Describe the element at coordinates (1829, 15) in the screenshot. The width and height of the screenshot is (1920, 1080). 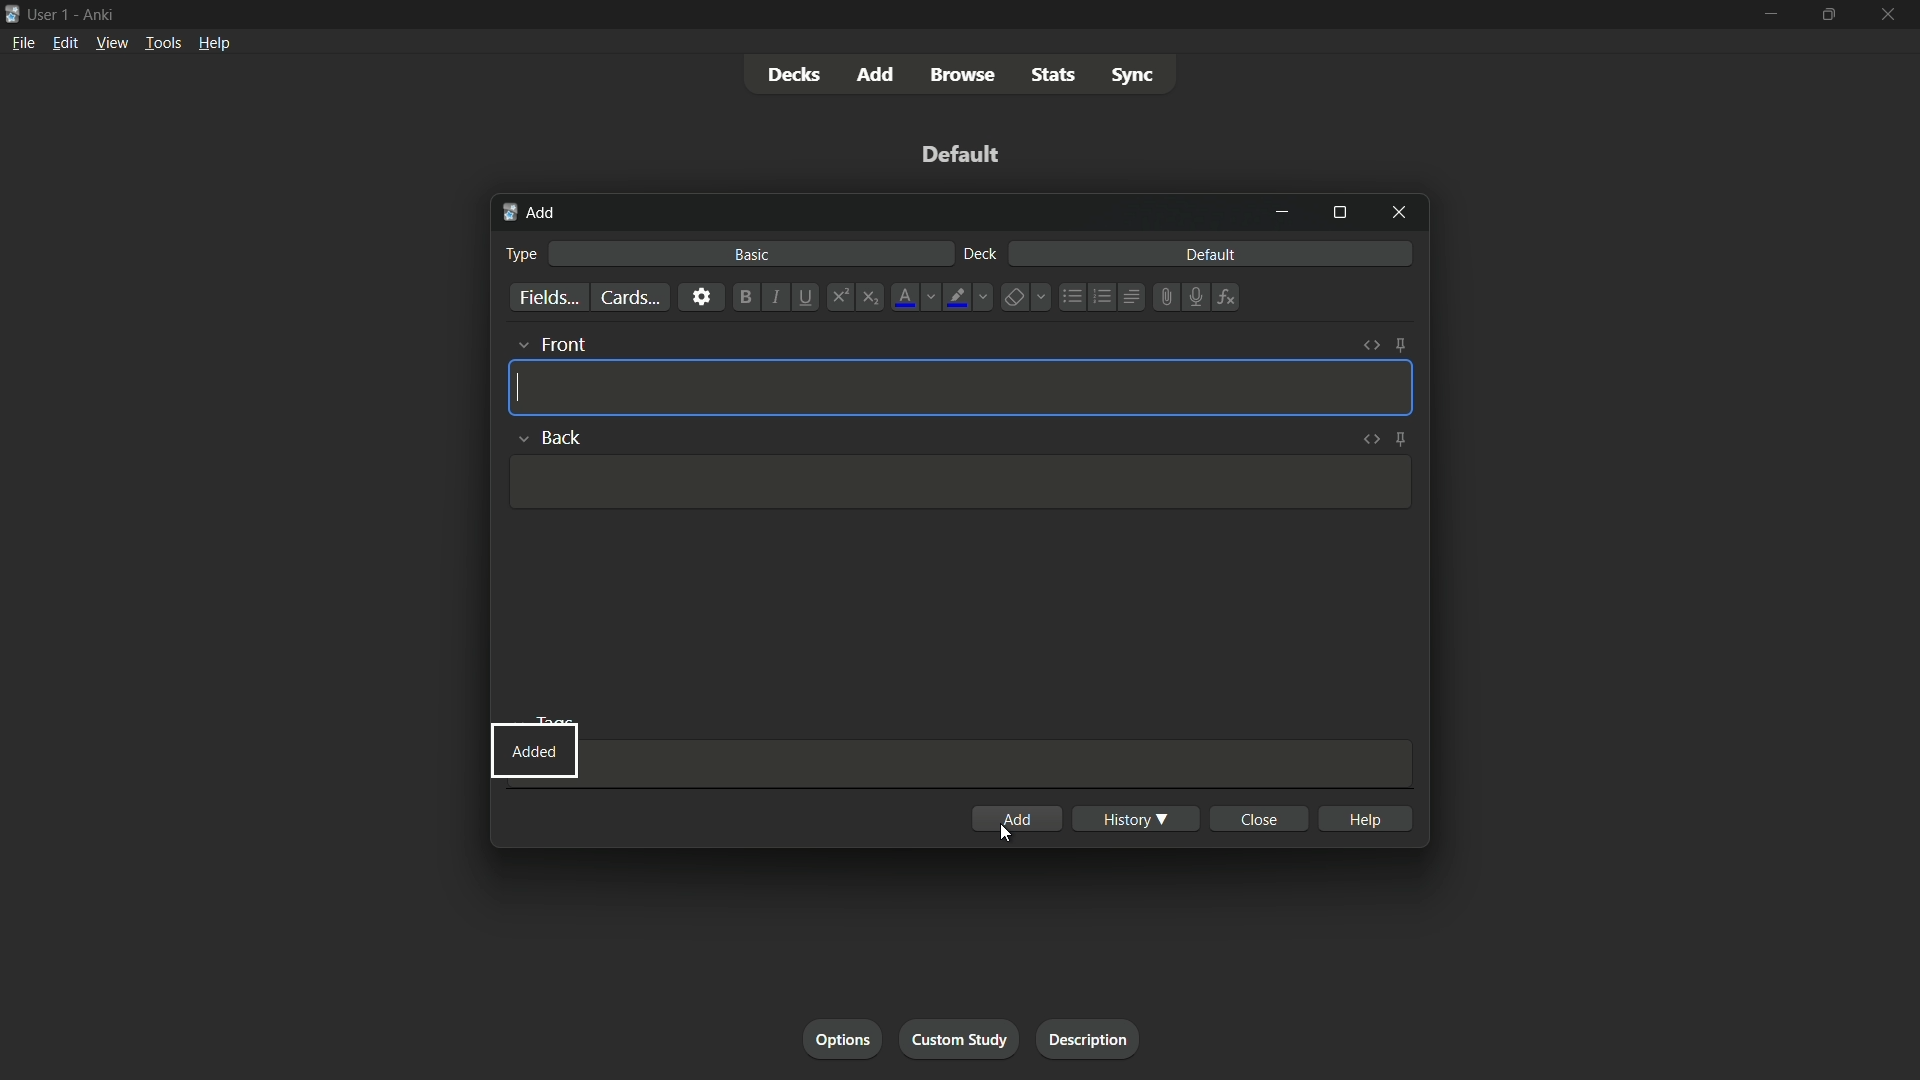
I see `maximize` at that location.